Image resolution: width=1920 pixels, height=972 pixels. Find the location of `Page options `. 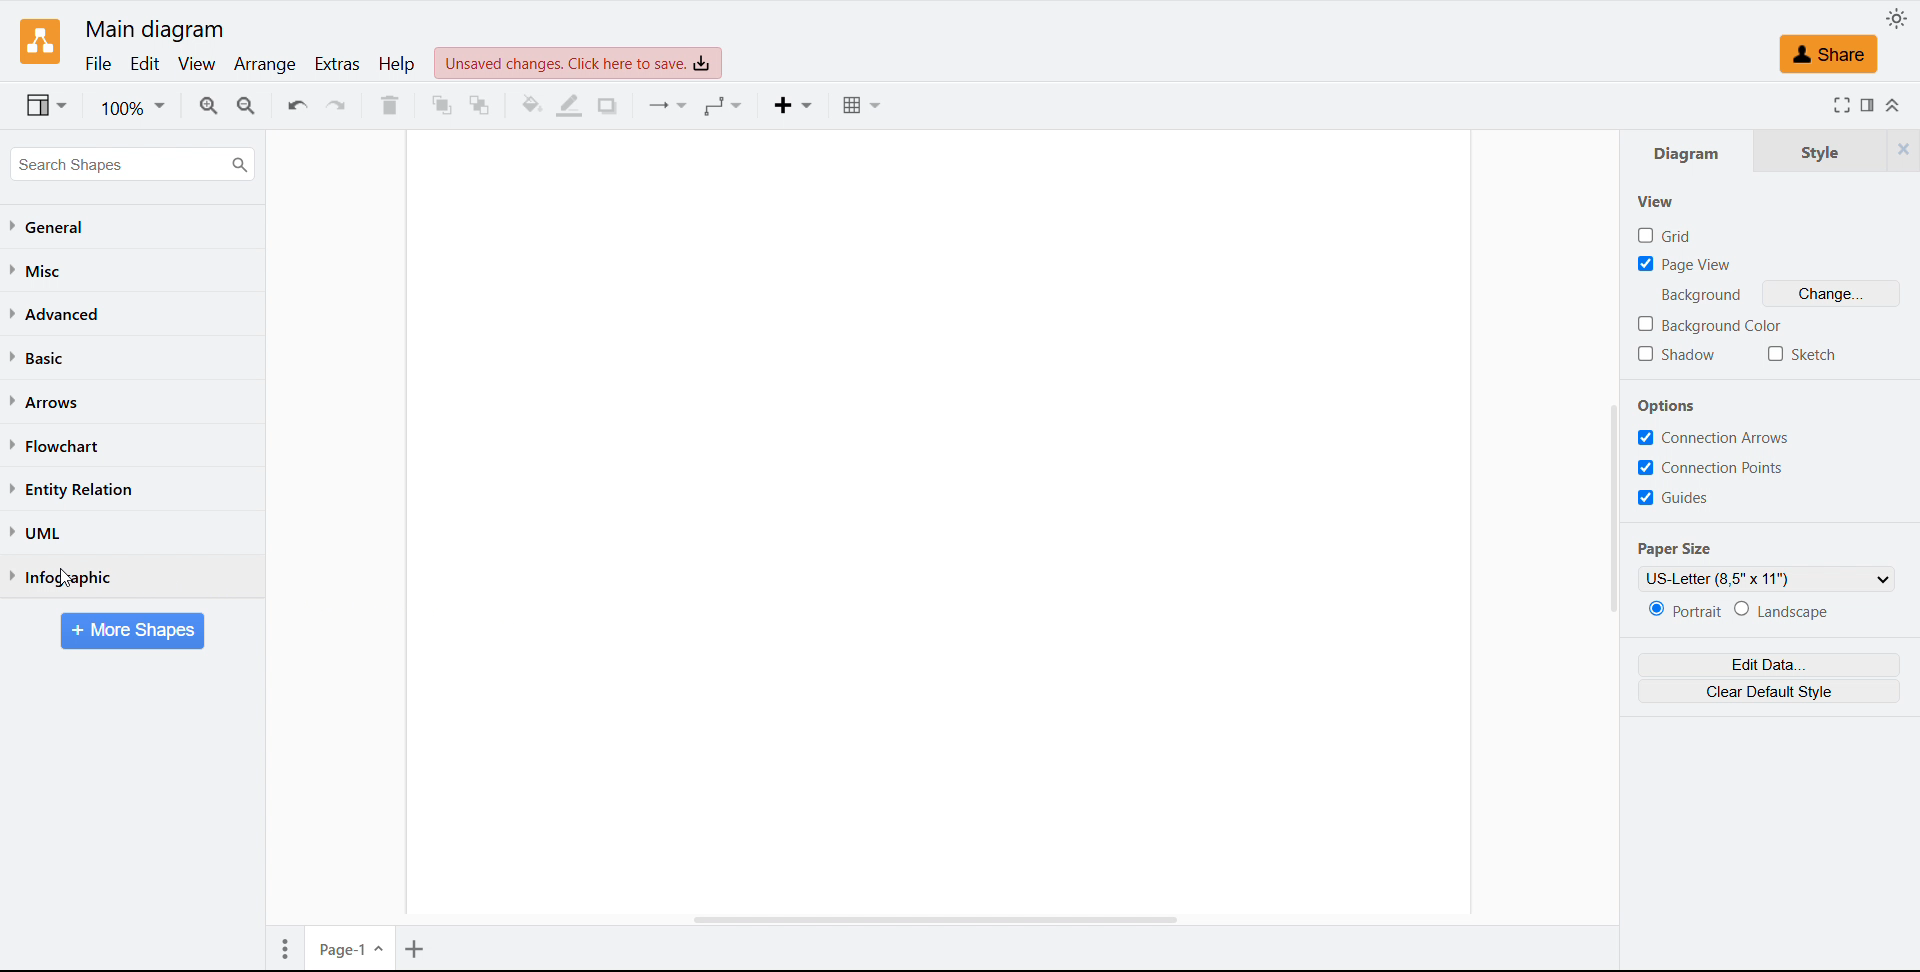

Page options  is located at coordinates (285, 946).